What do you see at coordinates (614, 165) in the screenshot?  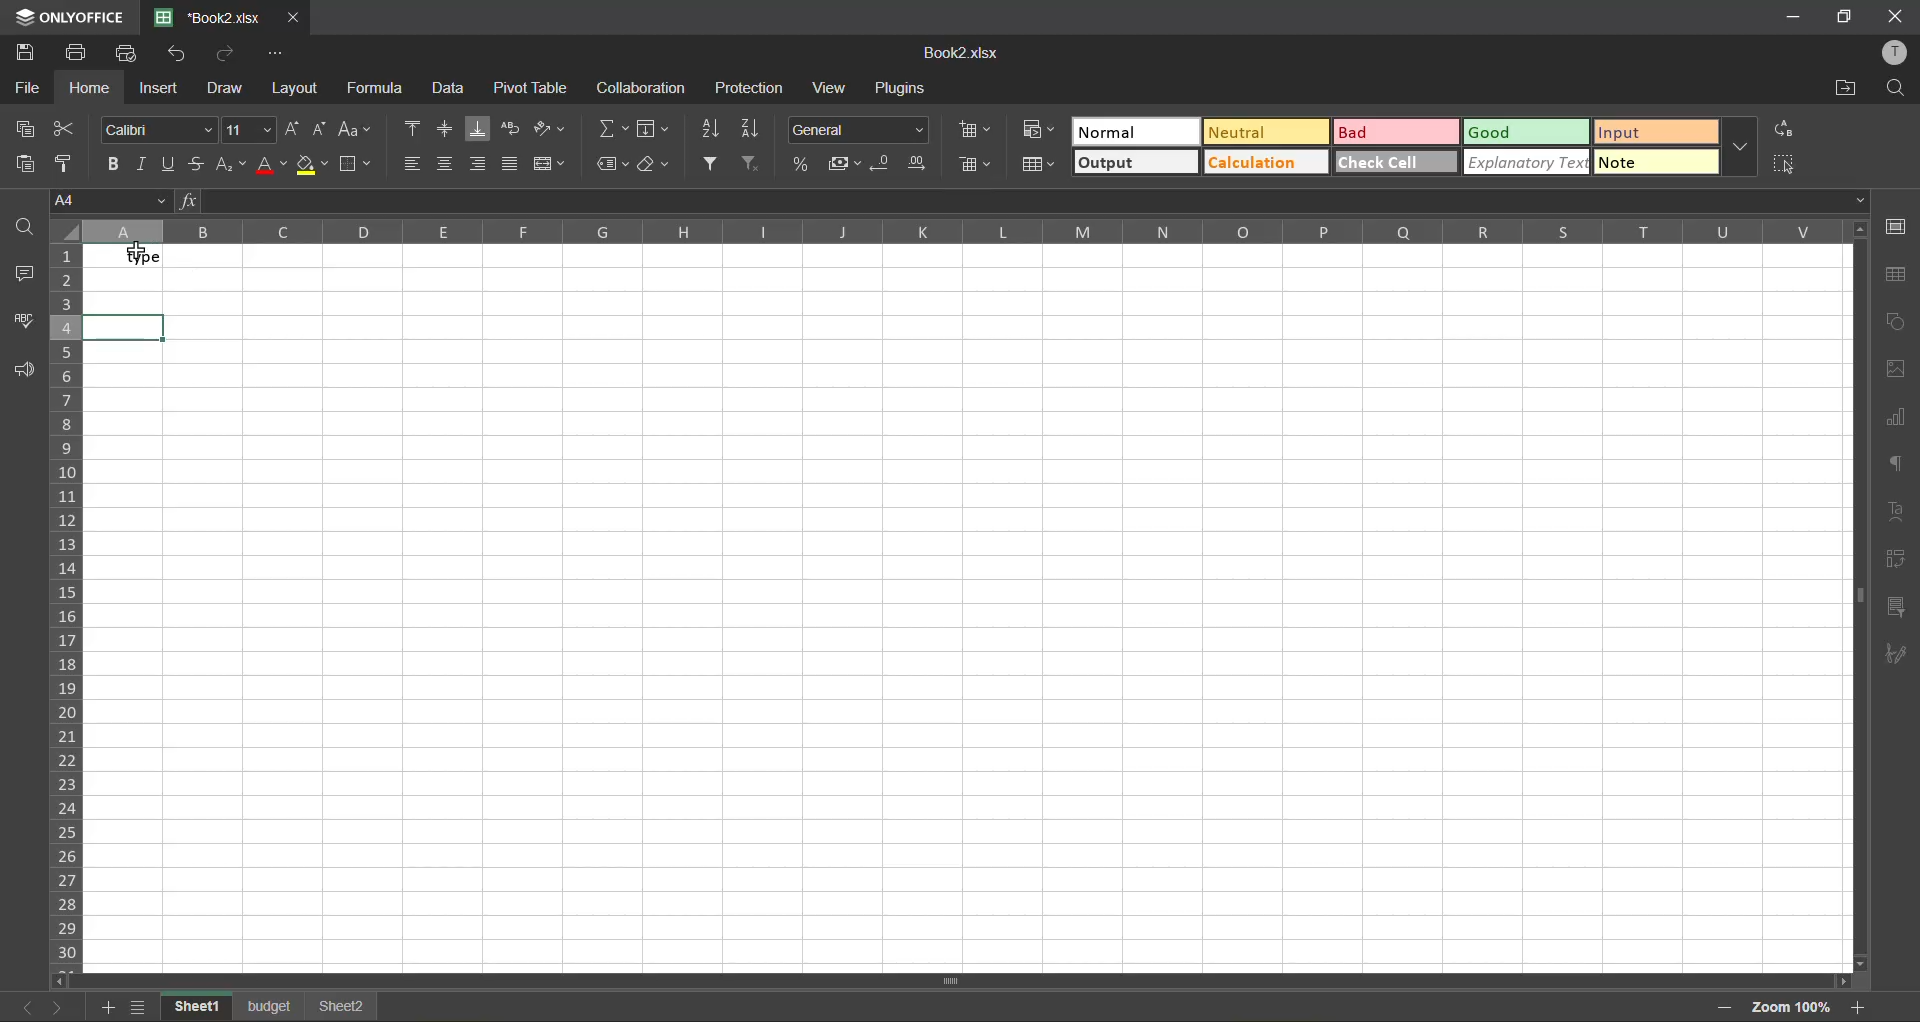 I see `named ranges` at bounding box center [614, 165].